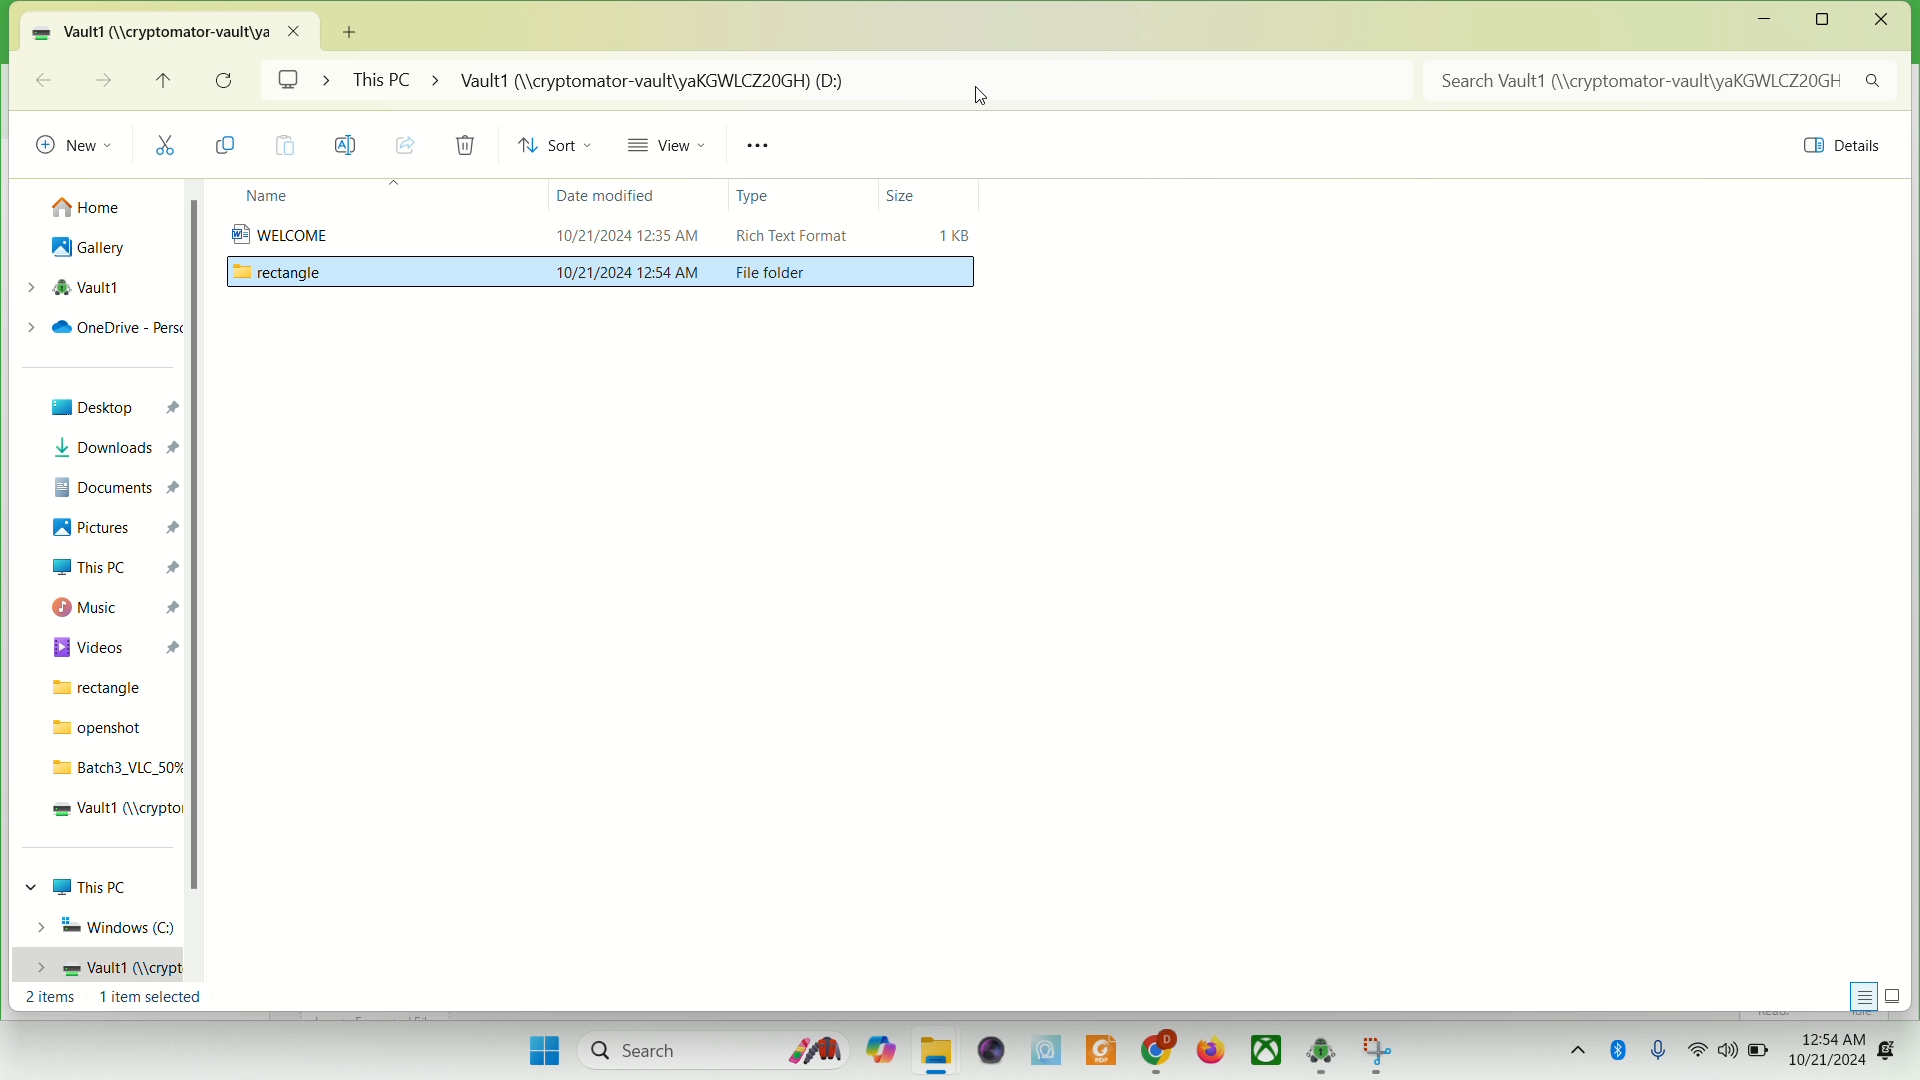 Image resolution: width=1920 pixels, height=1080 pixels. What do you see at coordinates (1859, 994) in the screenshot?
I see `display information` at bounding box center [1859, 994].